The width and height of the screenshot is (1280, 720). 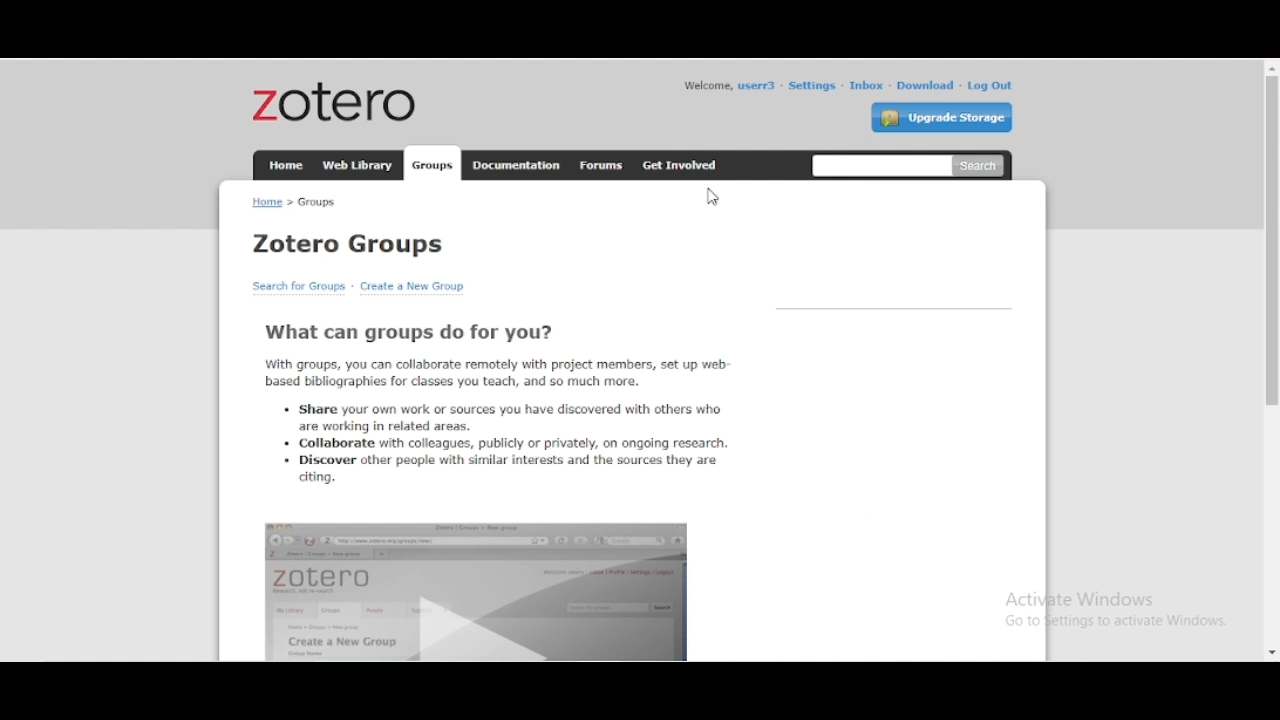 What do you see at coordinates (300, 286) in the screenshot?
I see `search for groups` at bounding box center [300, 286].